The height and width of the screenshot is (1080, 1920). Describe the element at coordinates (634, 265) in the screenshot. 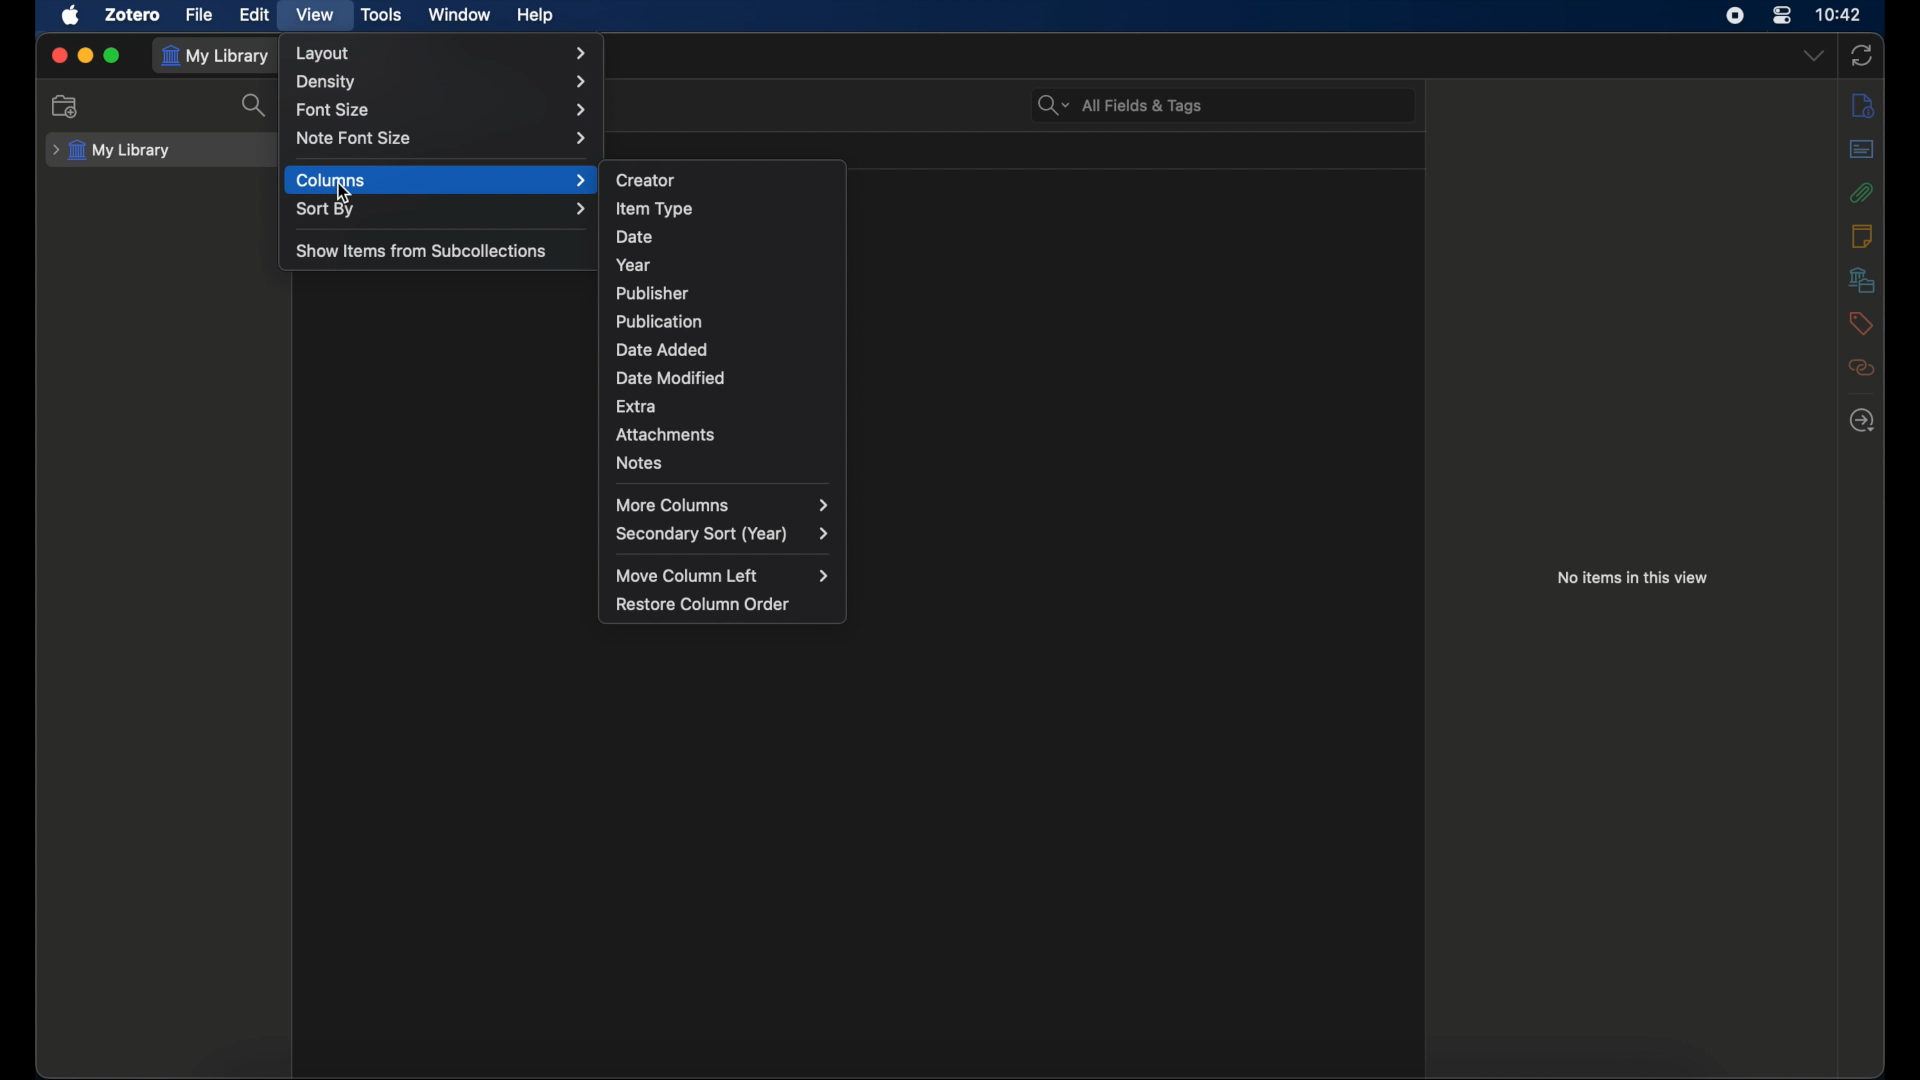

I see `year` at that location.